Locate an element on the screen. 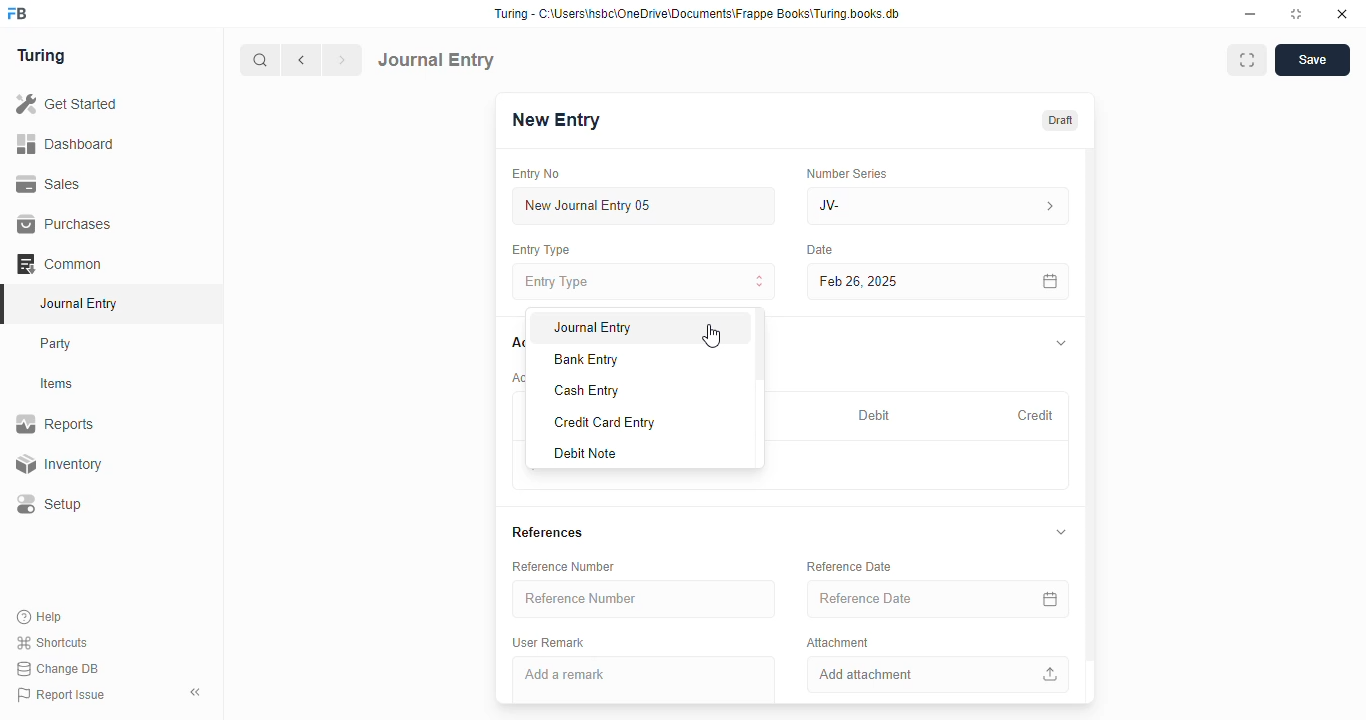 The height and width of the screenshot is (720, 1366). shortcuts is located at coordinates (52, 643).